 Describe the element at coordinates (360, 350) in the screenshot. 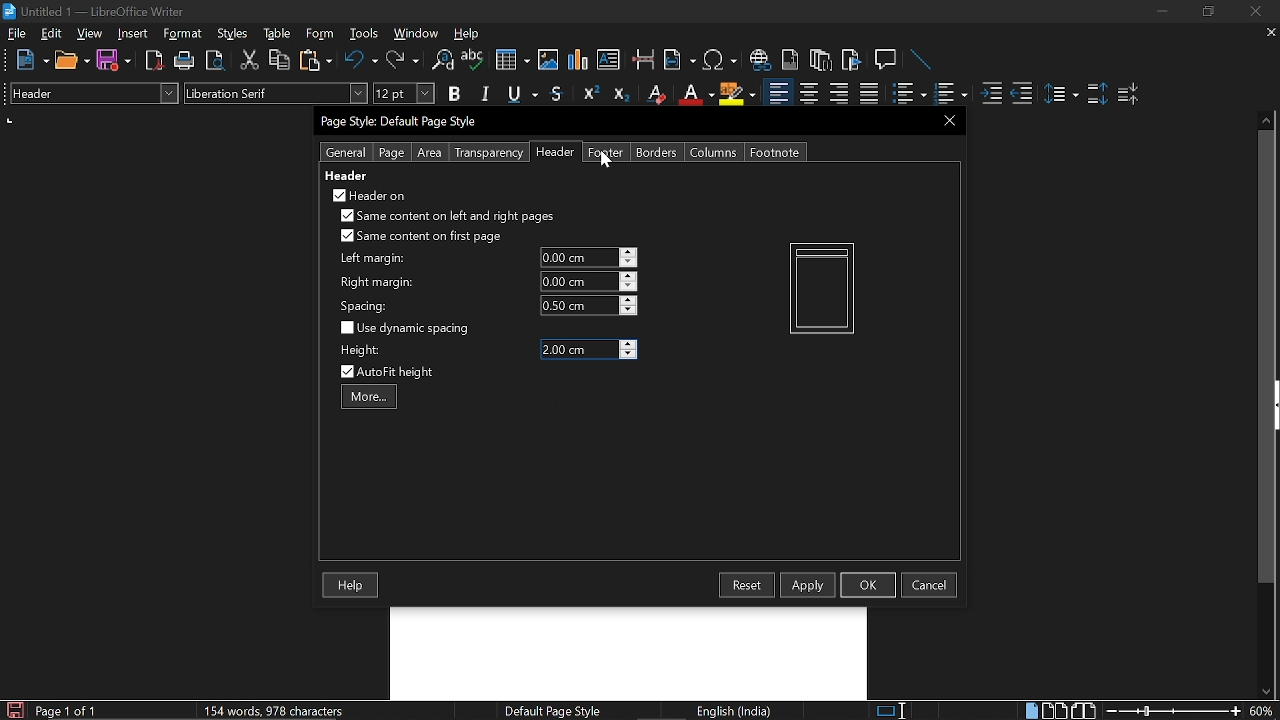

I see `height` at that location.